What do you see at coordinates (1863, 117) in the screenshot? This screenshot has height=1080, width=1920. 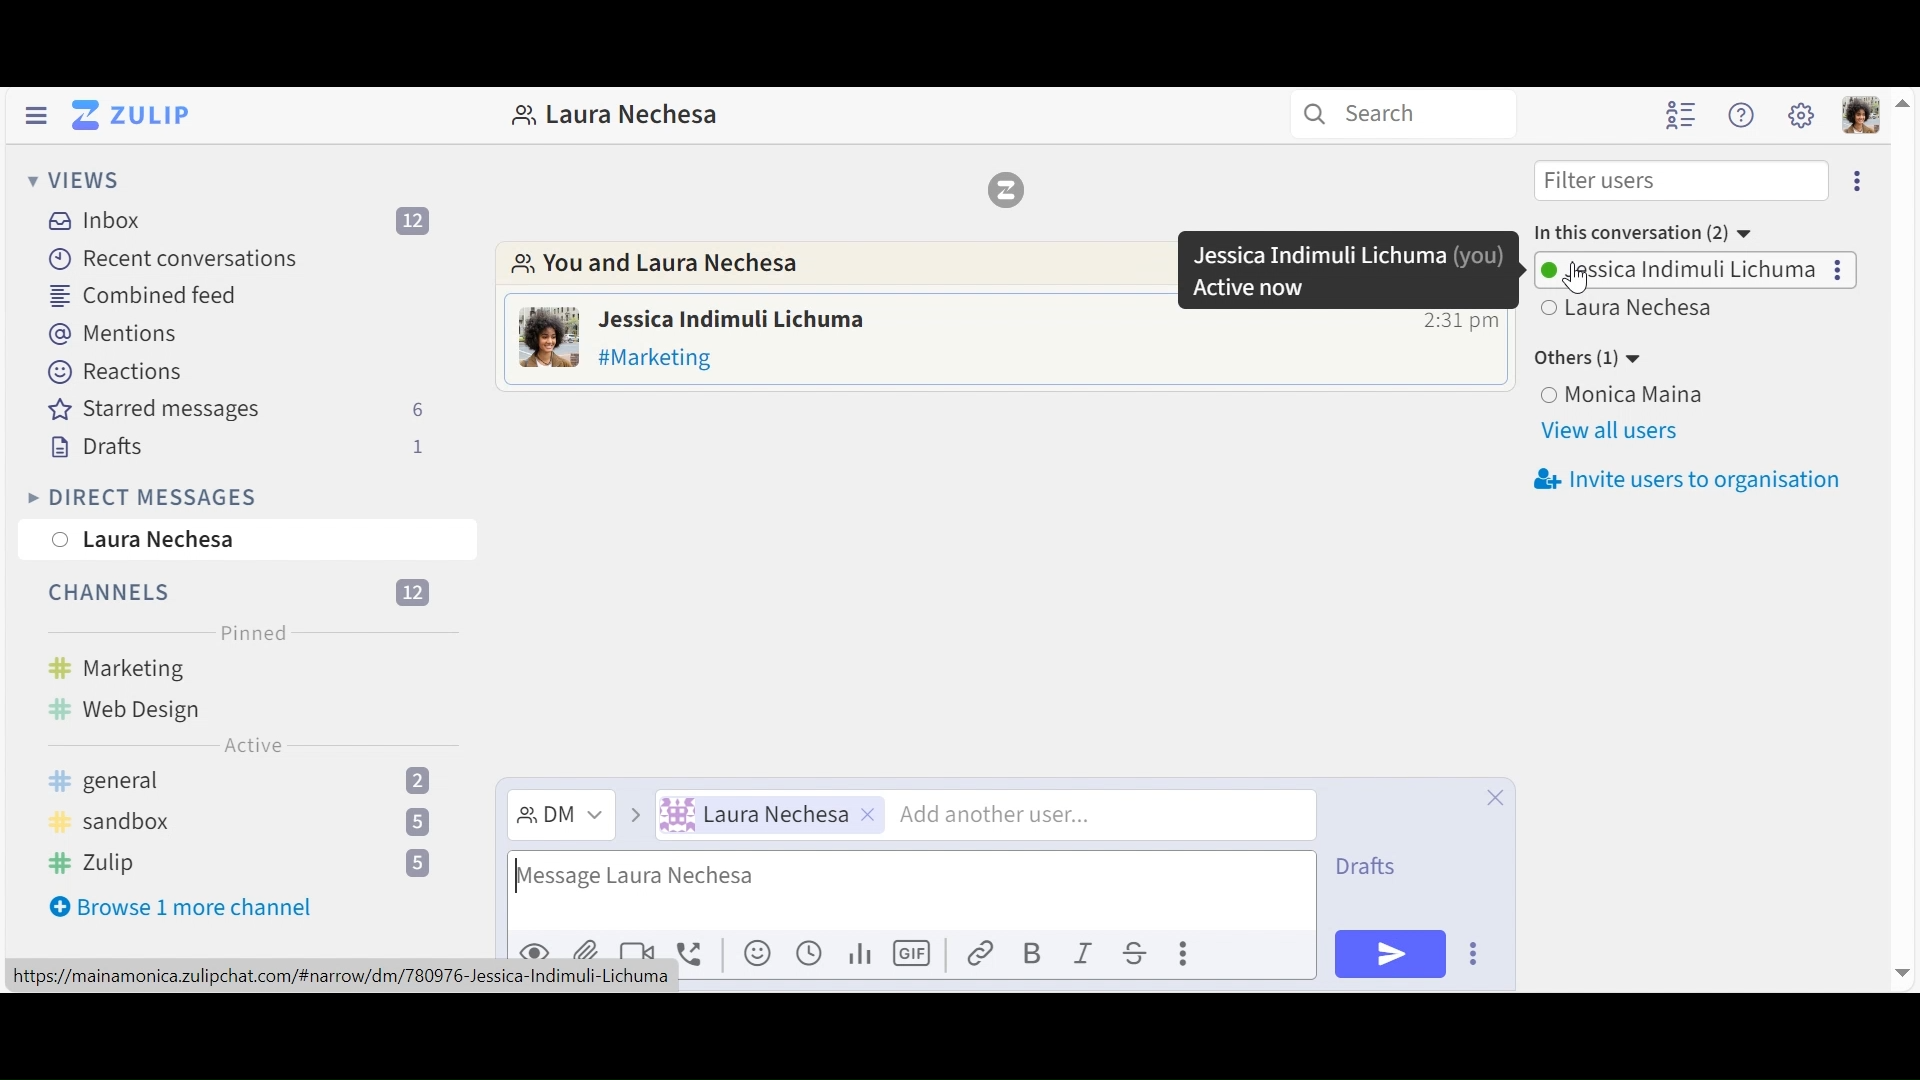 I see `Personal menu` at bounding box center [1863, 117].